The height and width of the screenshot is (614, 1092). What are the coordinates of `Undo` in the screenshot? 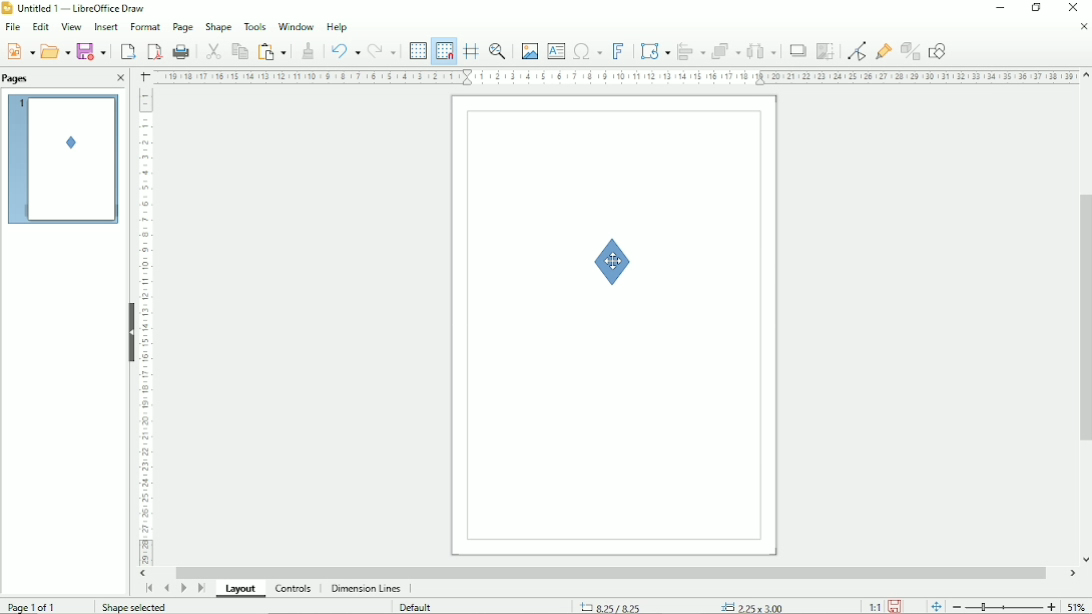 It's located at (343, 49).